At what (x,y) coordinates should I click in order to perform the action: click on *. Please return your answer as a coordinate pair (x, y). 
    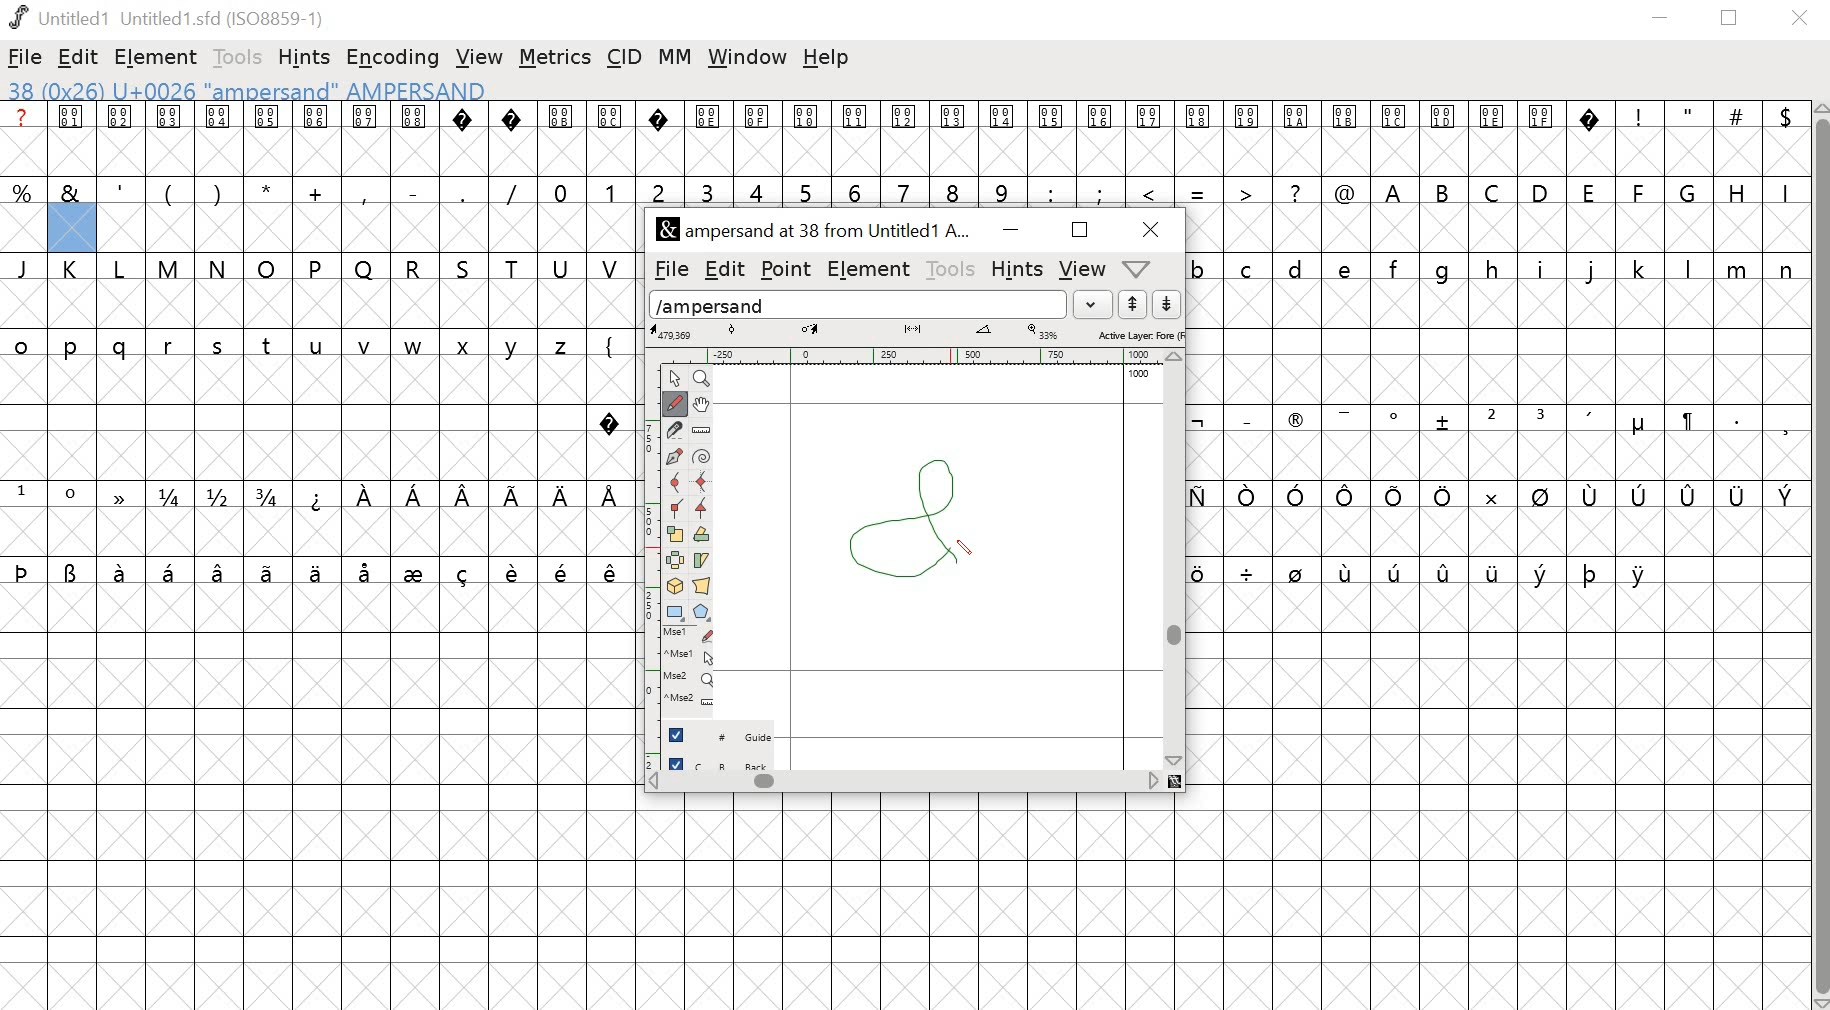
    Looking at the image, I should click on (267, 192).